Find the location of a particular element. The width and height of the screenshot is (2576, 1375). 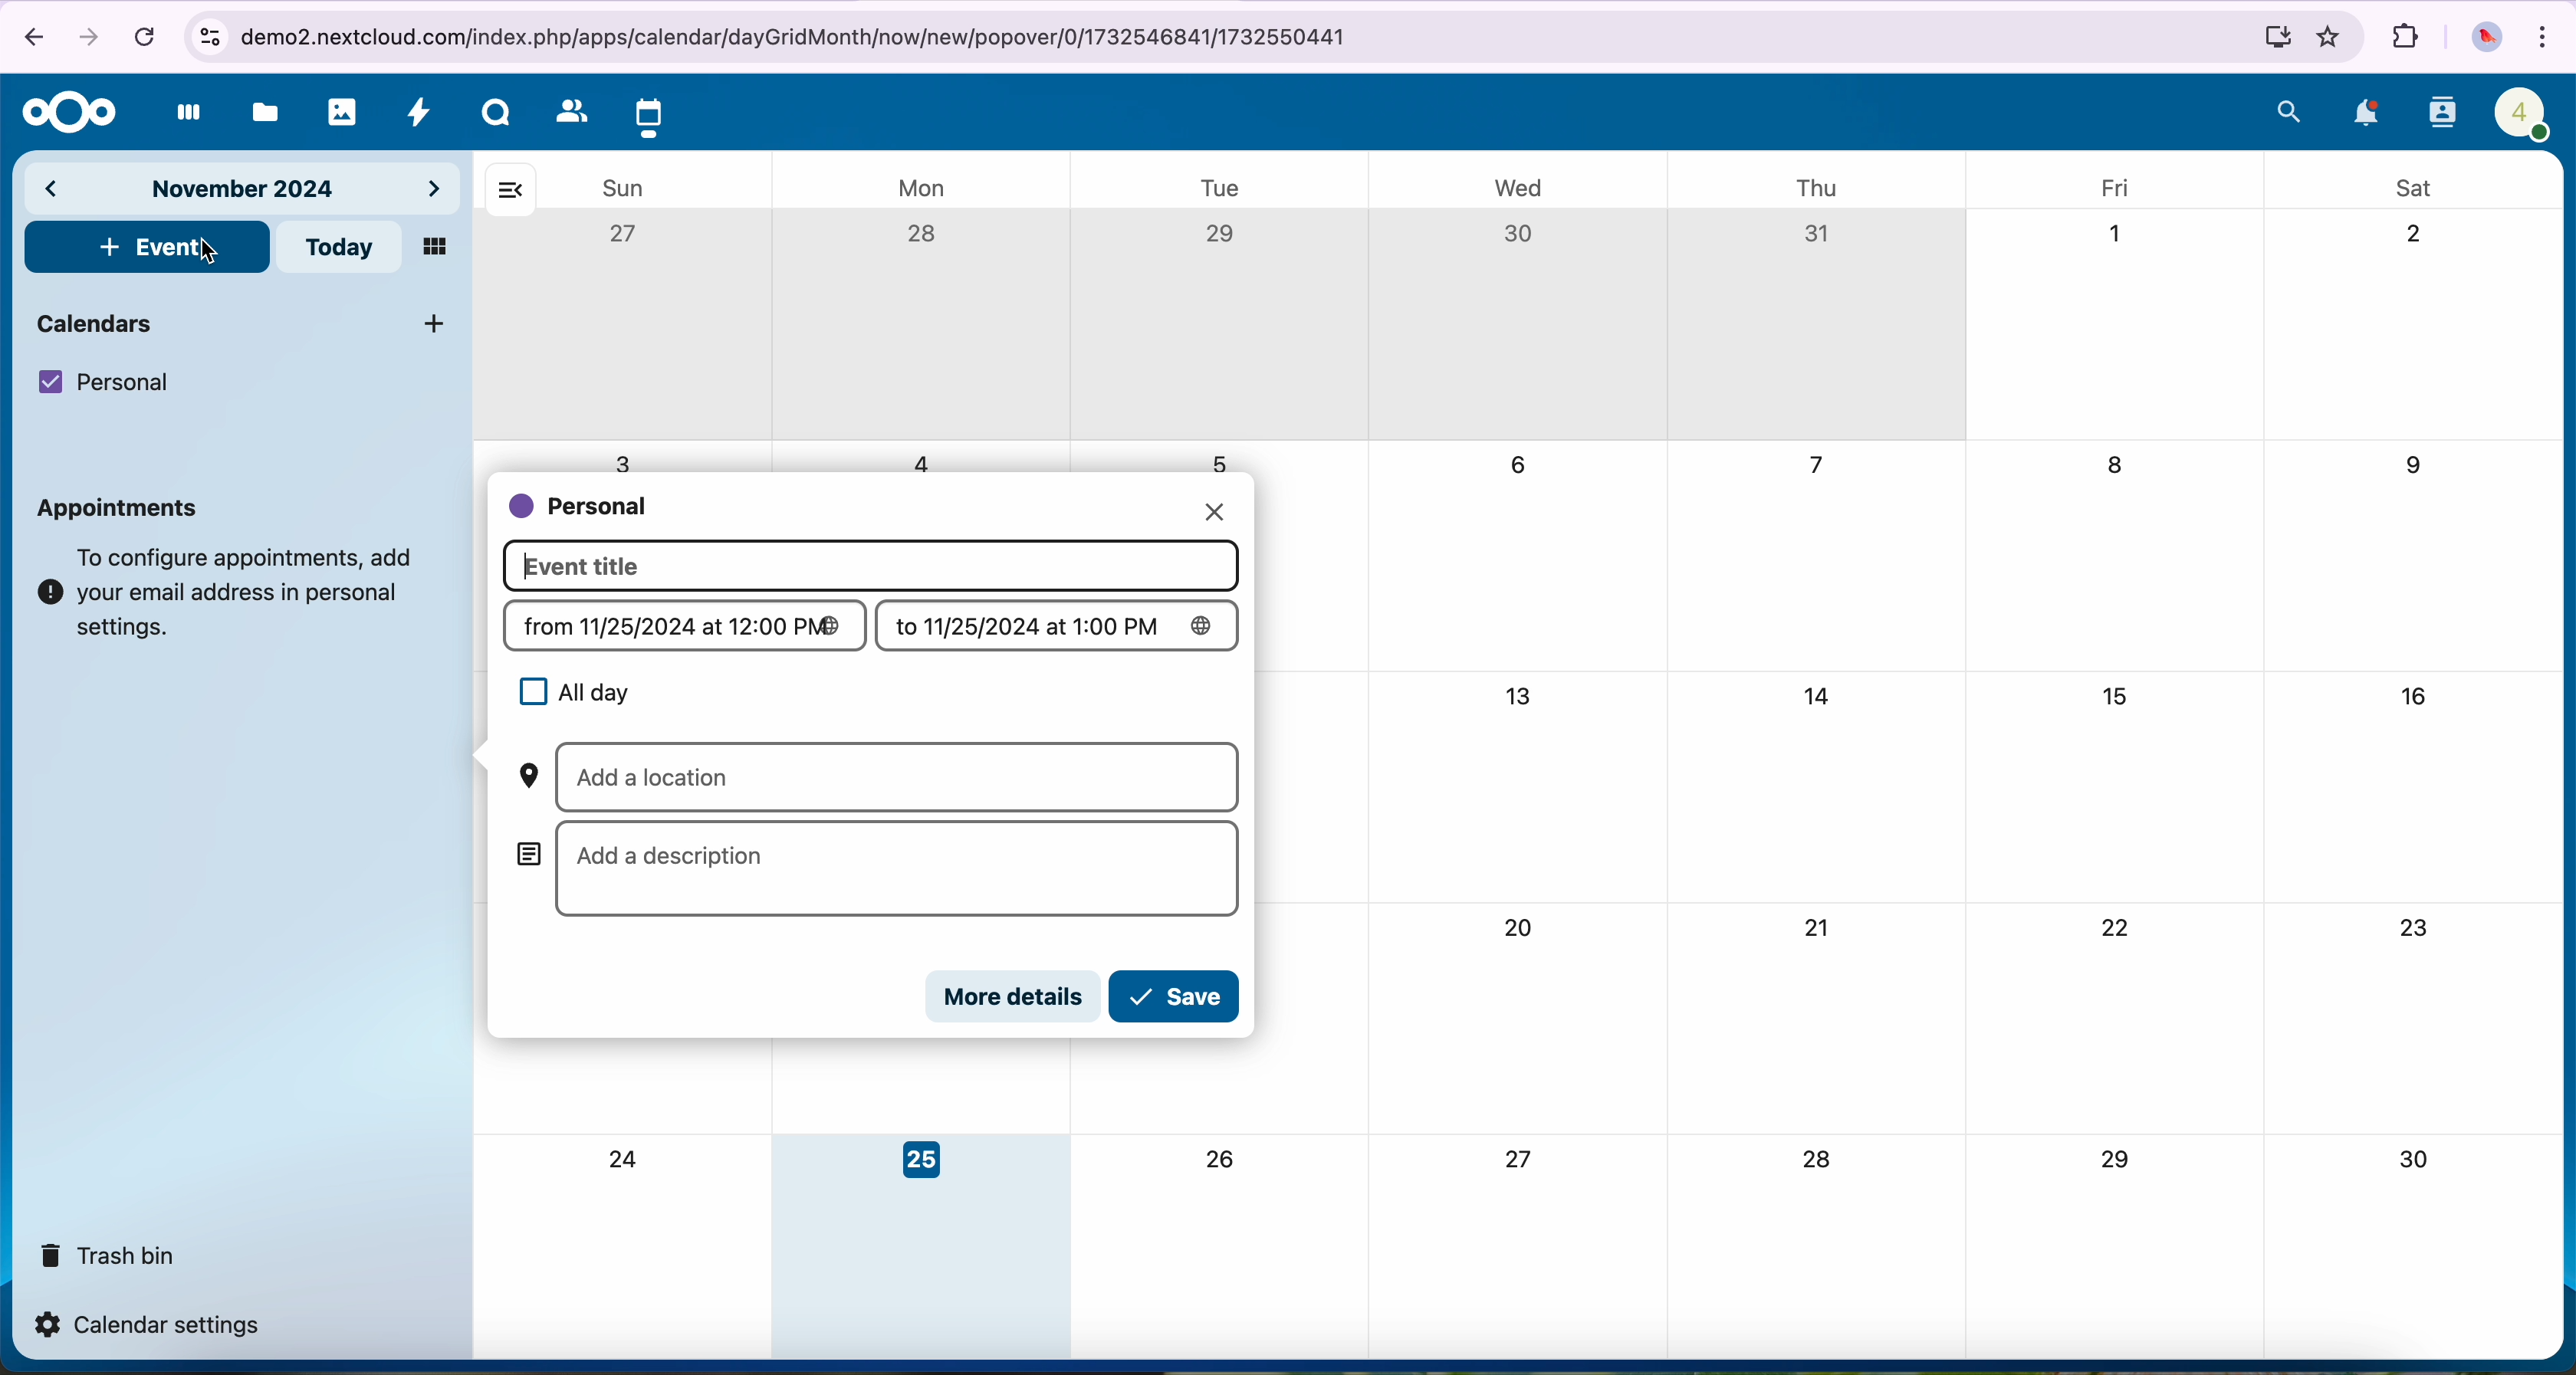

more details is located at coordinates (1016, 997).